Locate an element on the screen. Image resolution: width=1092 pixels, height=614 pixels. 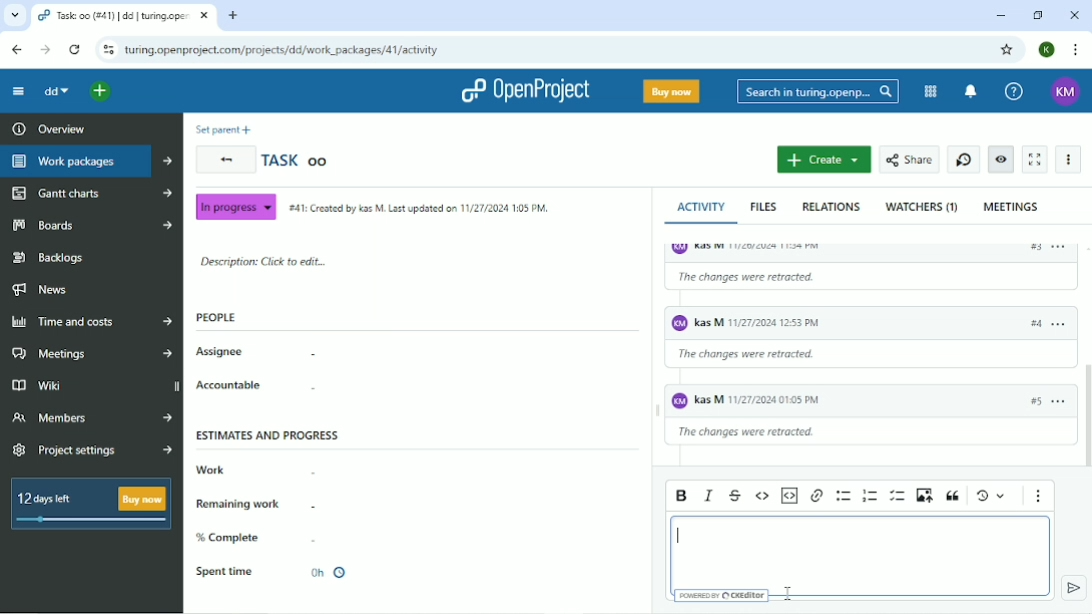
Powered by CKEditor is located at coordinates (723, 596).